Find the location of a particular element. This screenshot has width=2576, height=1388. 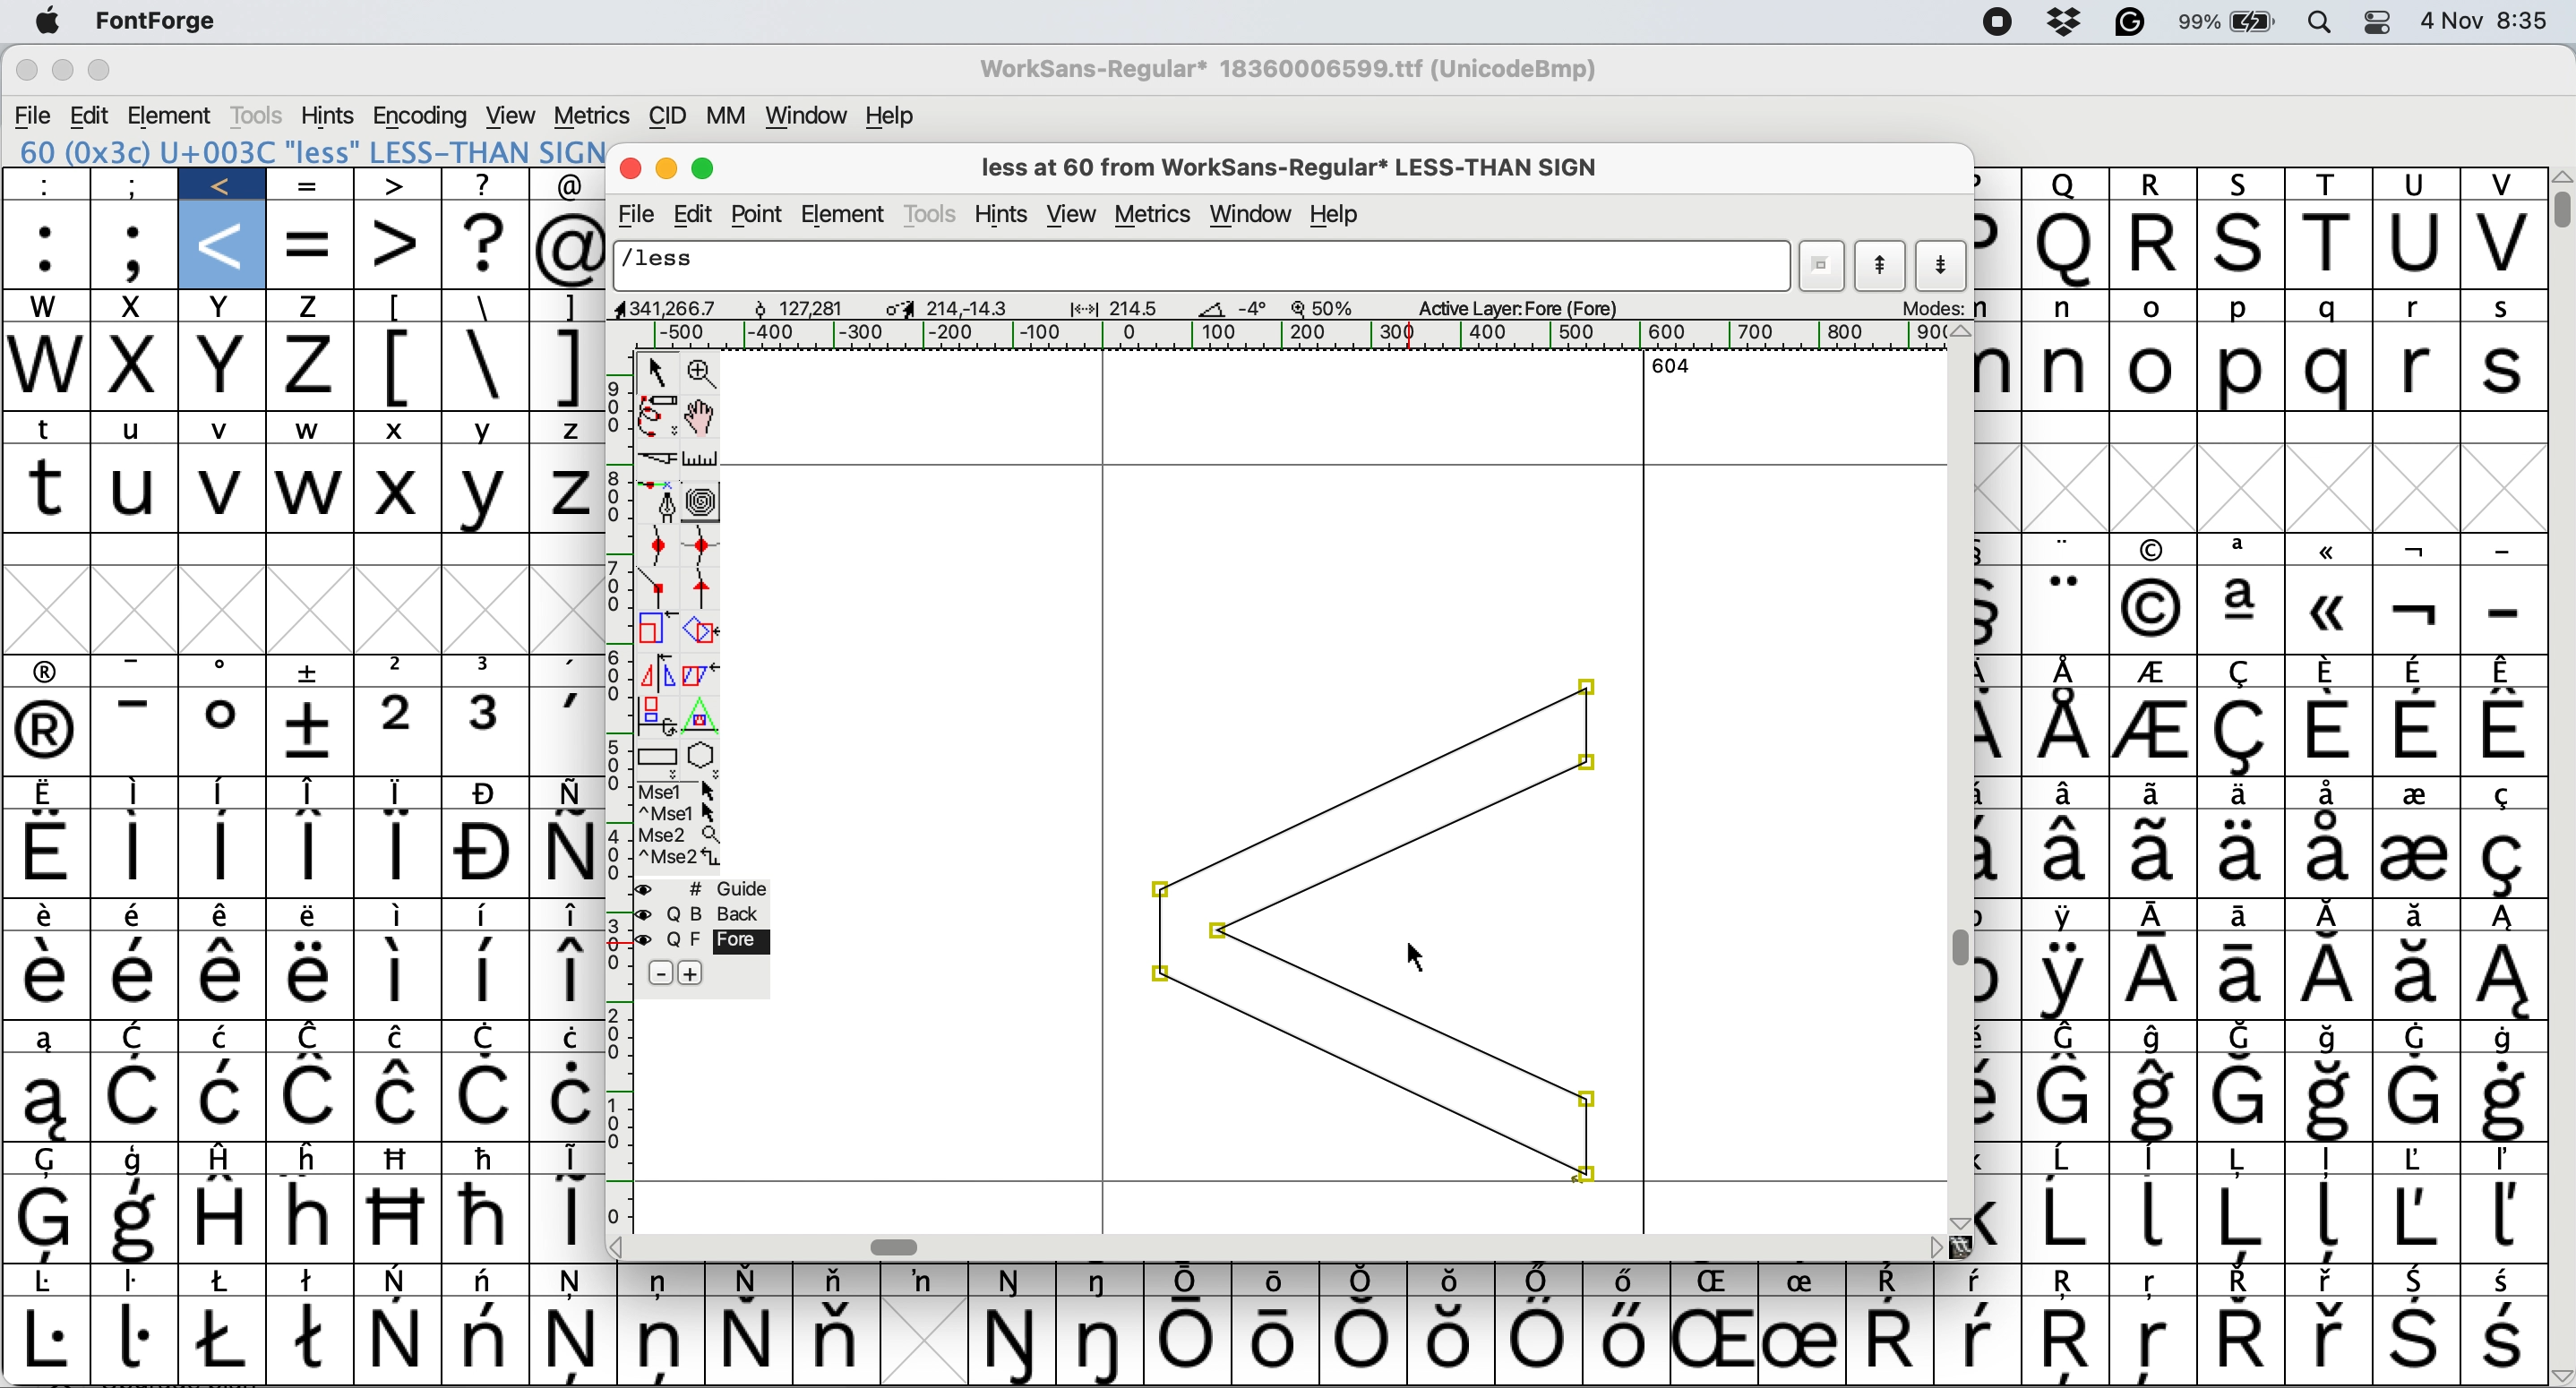

encoding is located at coordinates (422, 115).